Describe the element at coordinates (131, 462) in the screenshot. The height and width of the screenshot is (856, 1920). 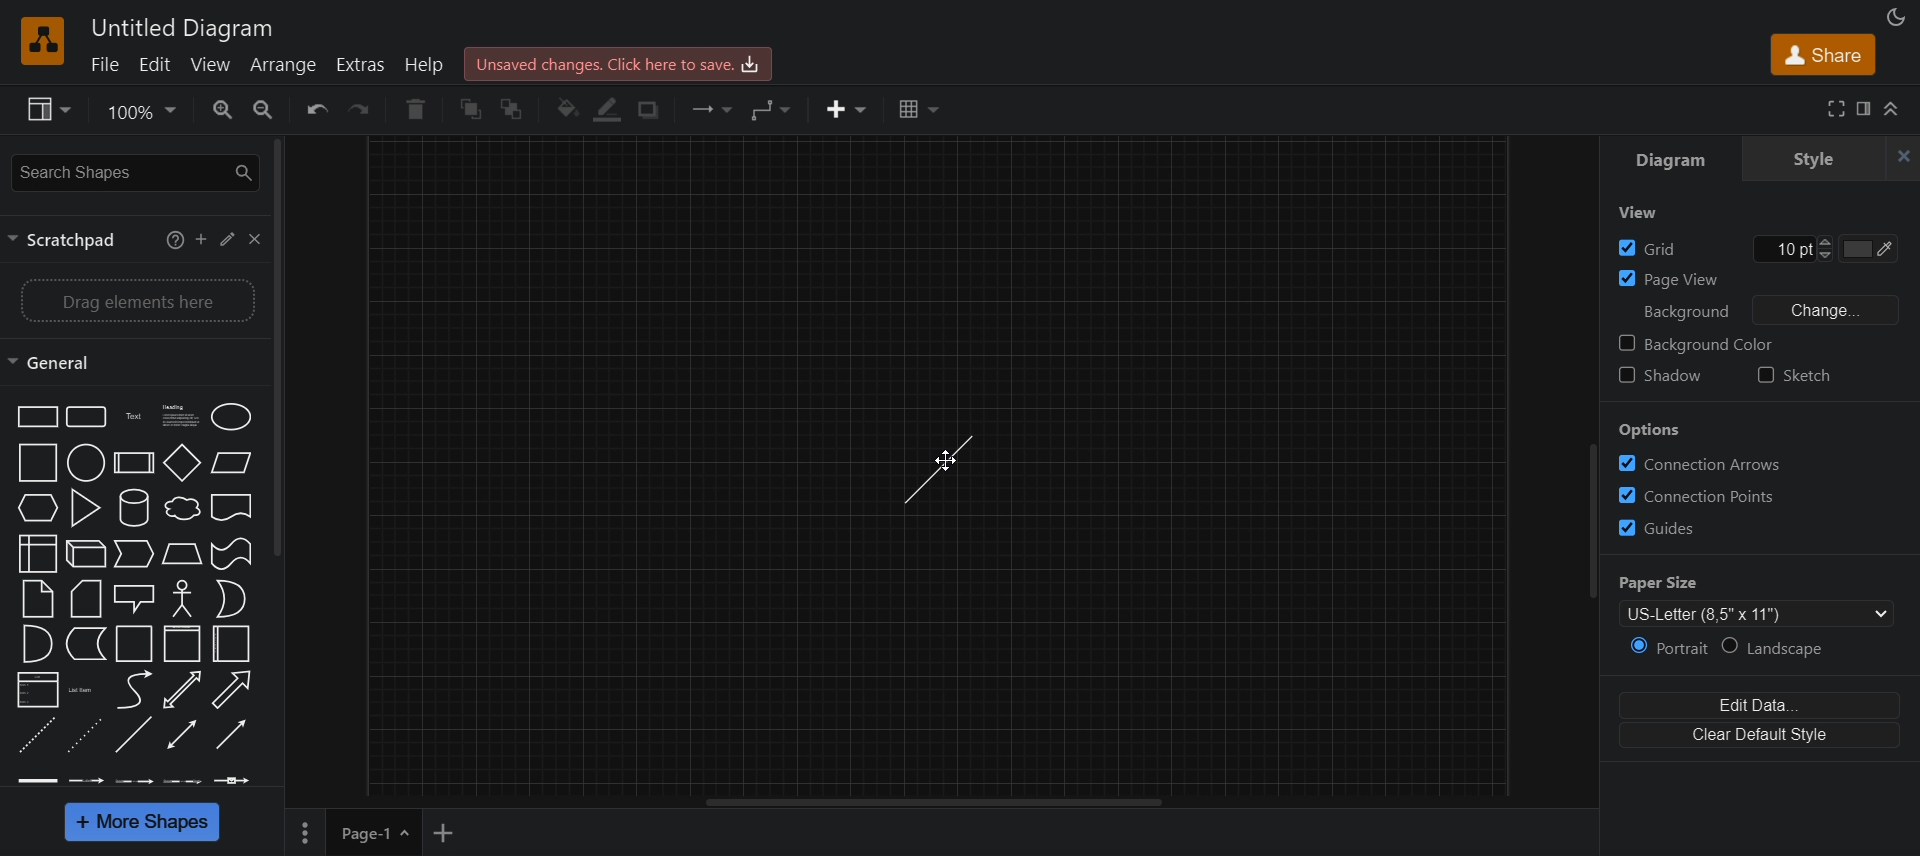
I see `Process` at that location.